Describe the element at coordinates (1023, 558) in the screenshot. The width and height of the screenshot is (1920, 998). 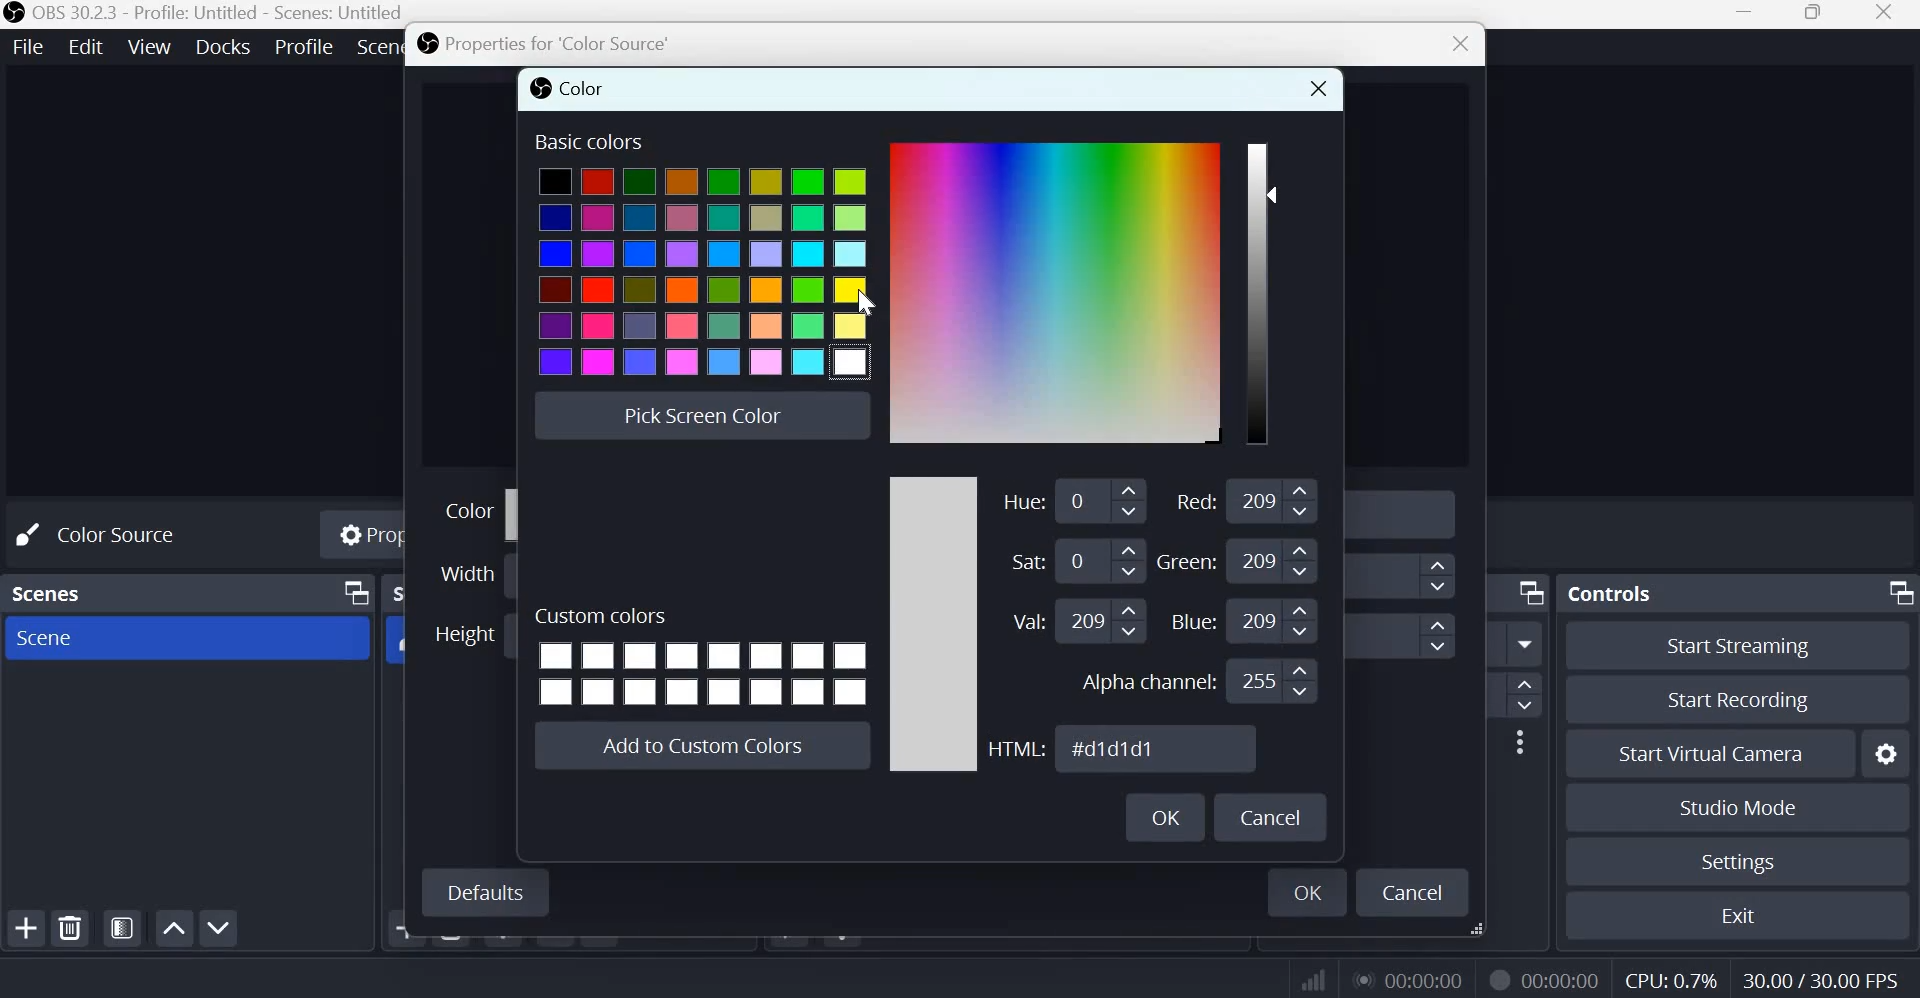
I see `Saturation:` at that location.